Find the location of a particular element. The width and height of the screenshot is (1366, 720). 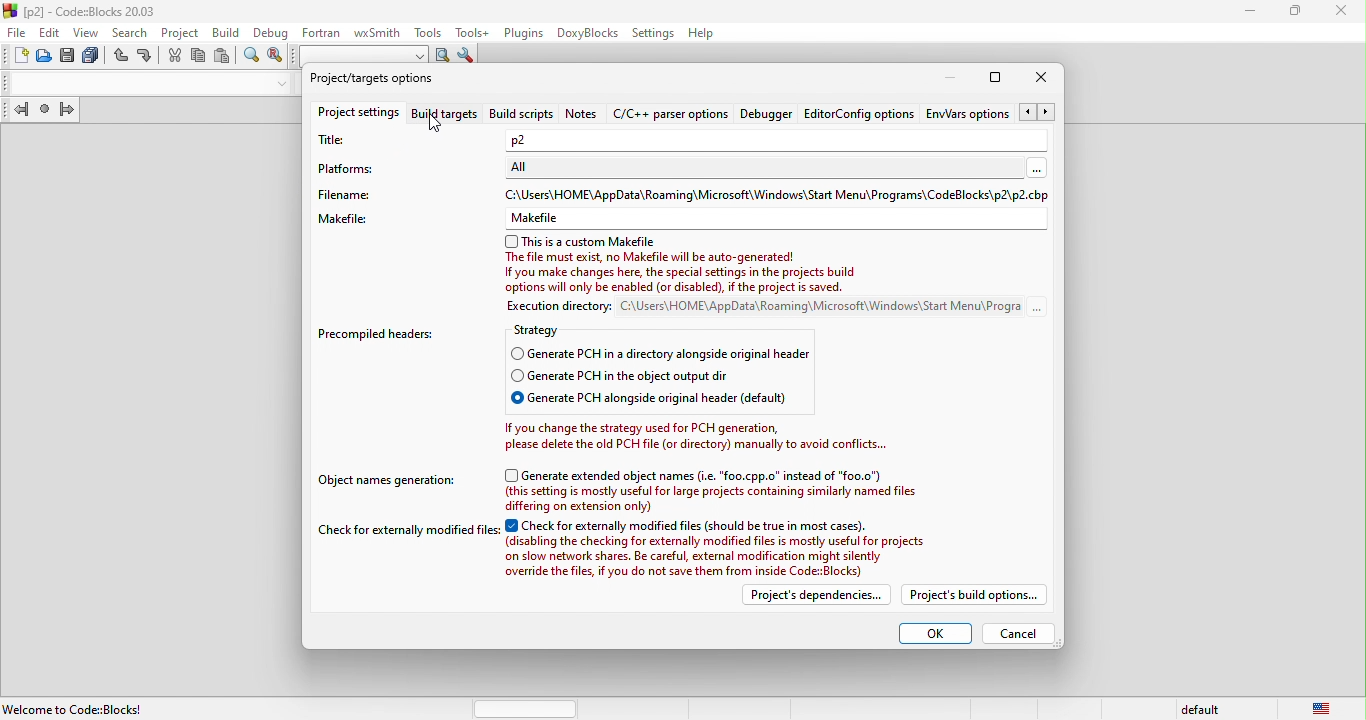

copy is located at coordinates (199, 59).